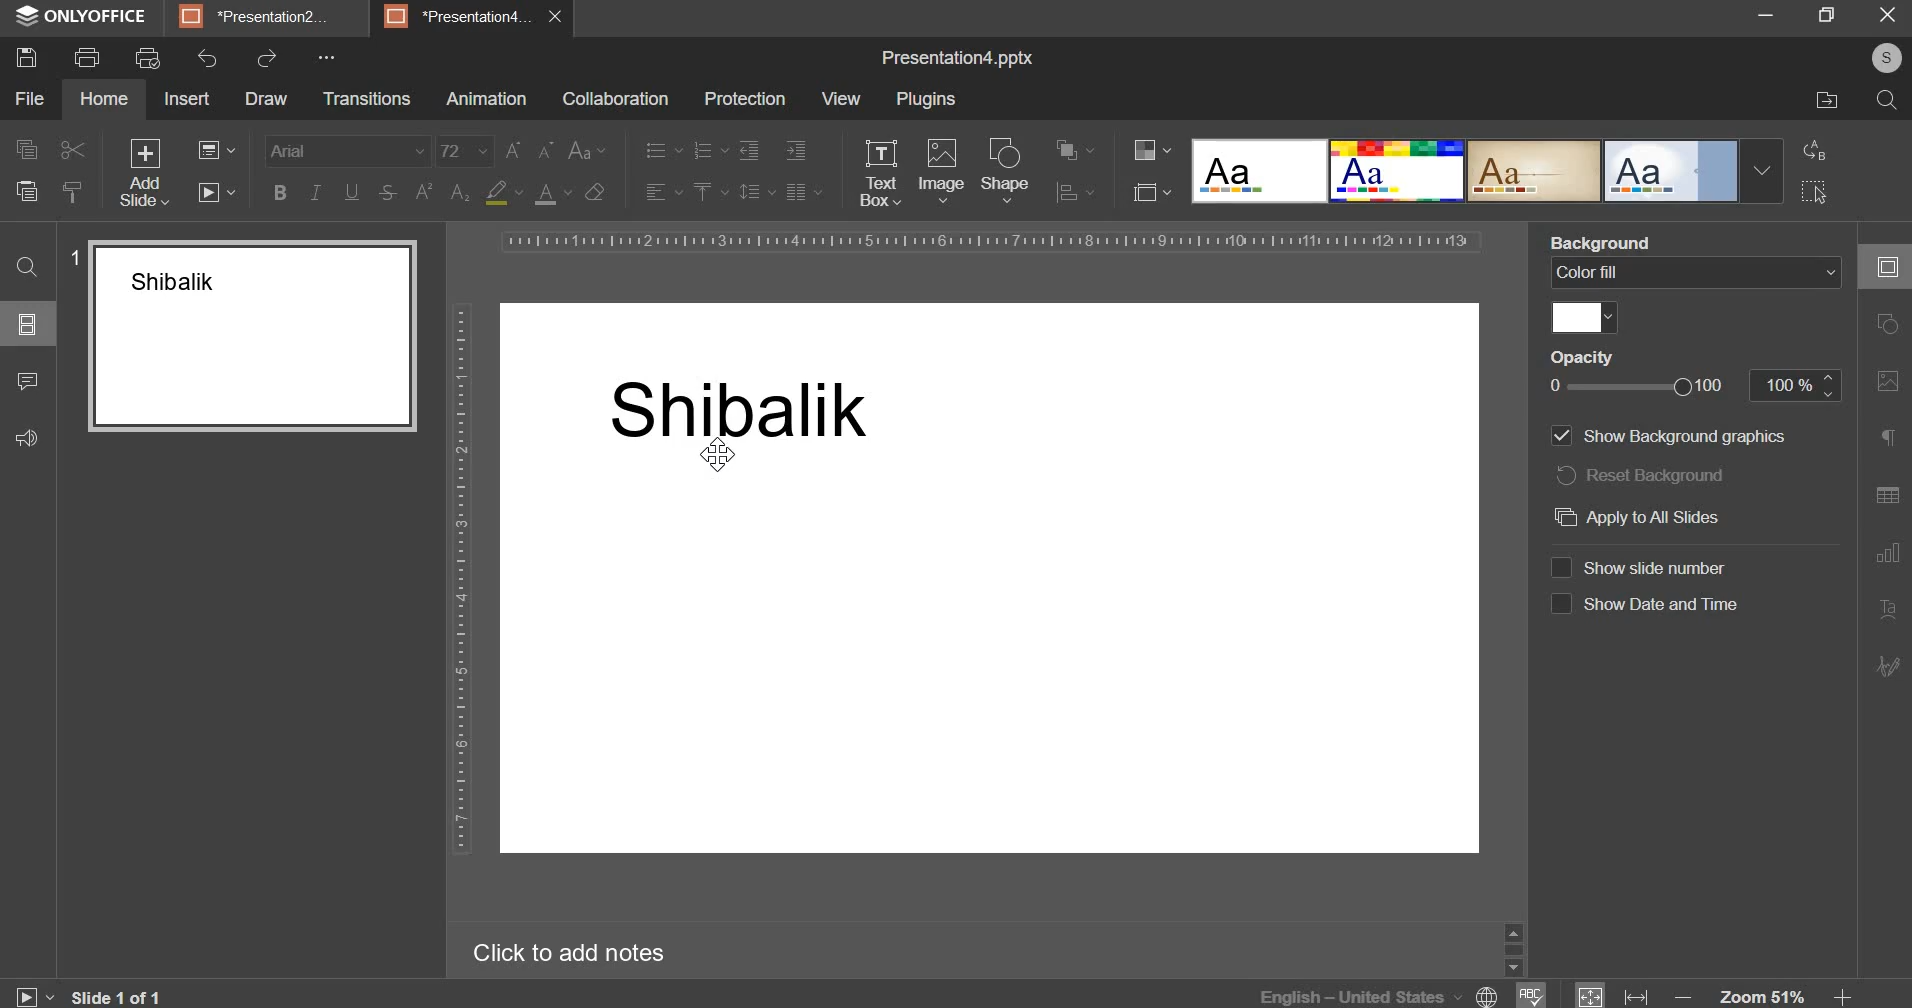 The width and height of the screenshot is (1912, 1008). Describe the element at coordinates (941, 171) in the screenshot. I see `image` at that location.